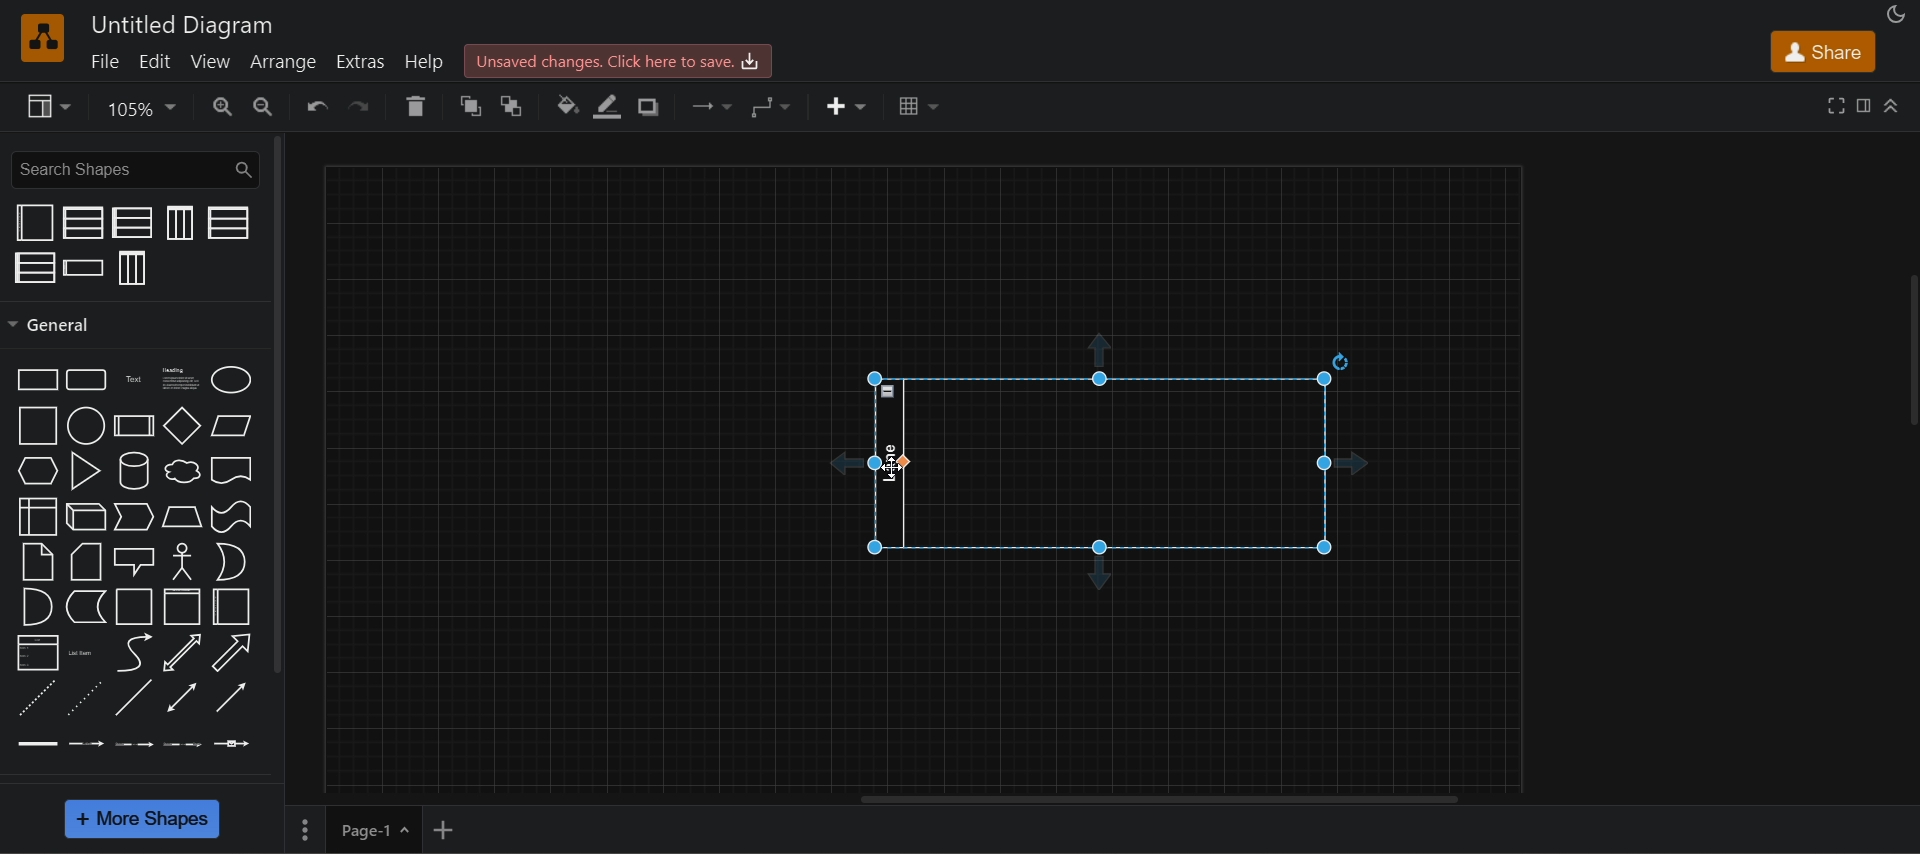 The image size is (1920, 854). What do you see at coordinates (1864, 103) in the screenshot?
I see `format` at bounding box center [1864, 103].